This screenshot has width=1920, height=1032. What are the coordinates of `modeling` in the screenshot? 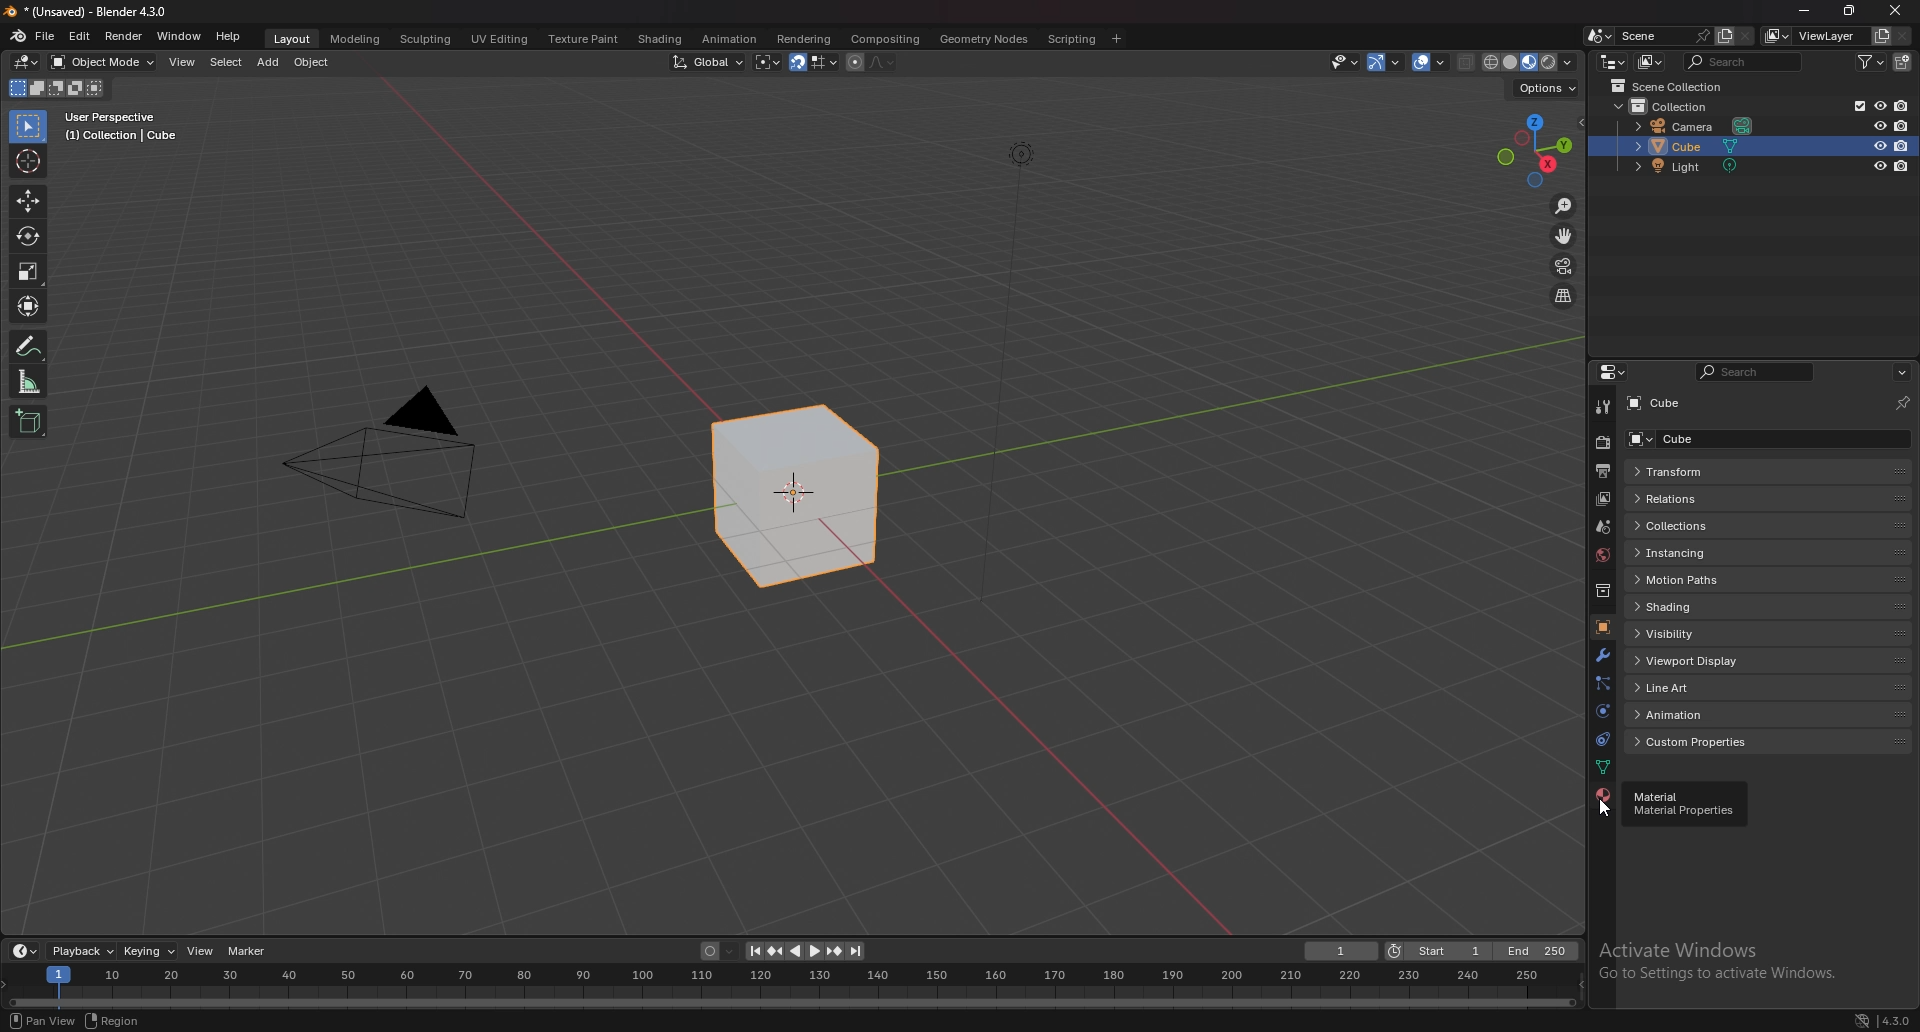 It's located at (354, 38).